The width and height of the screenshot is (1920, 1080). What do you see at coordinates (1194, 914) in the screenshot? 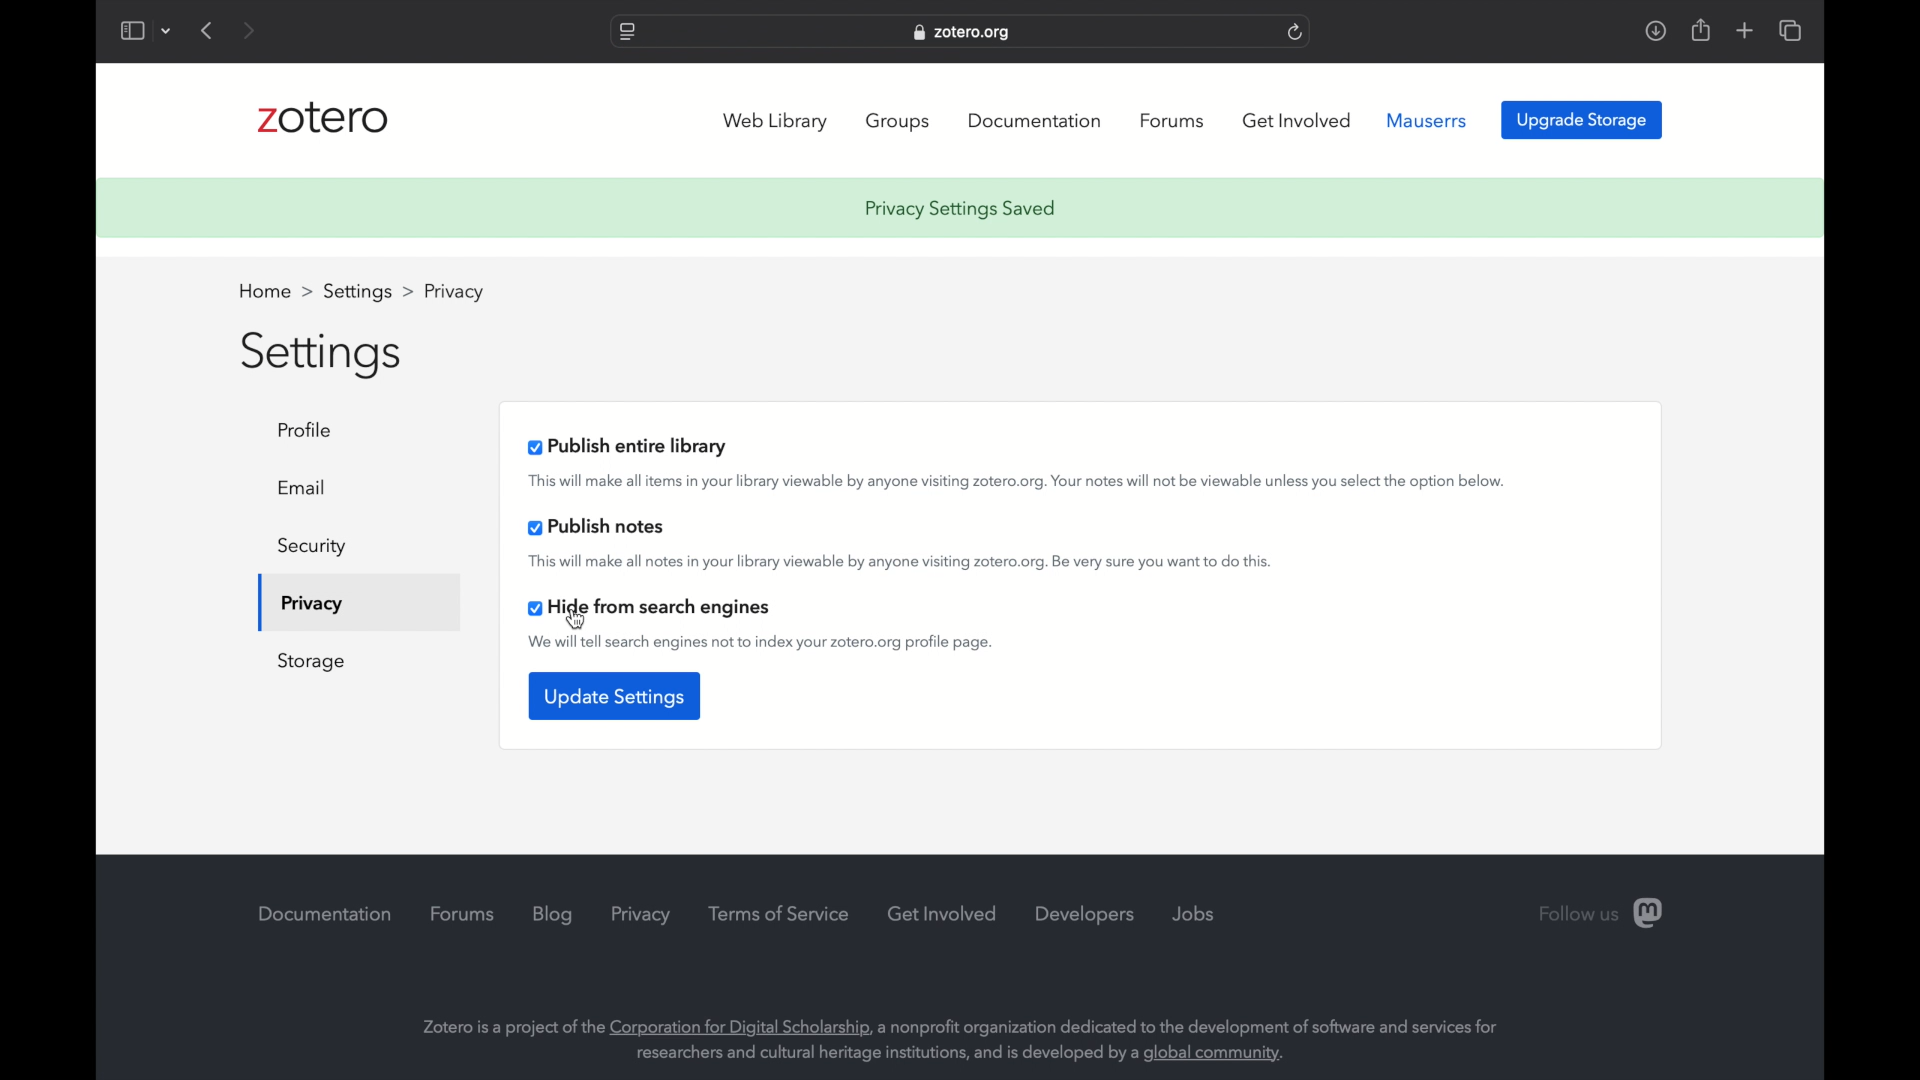
I see `jobs` at bounding box center [1194, 914].